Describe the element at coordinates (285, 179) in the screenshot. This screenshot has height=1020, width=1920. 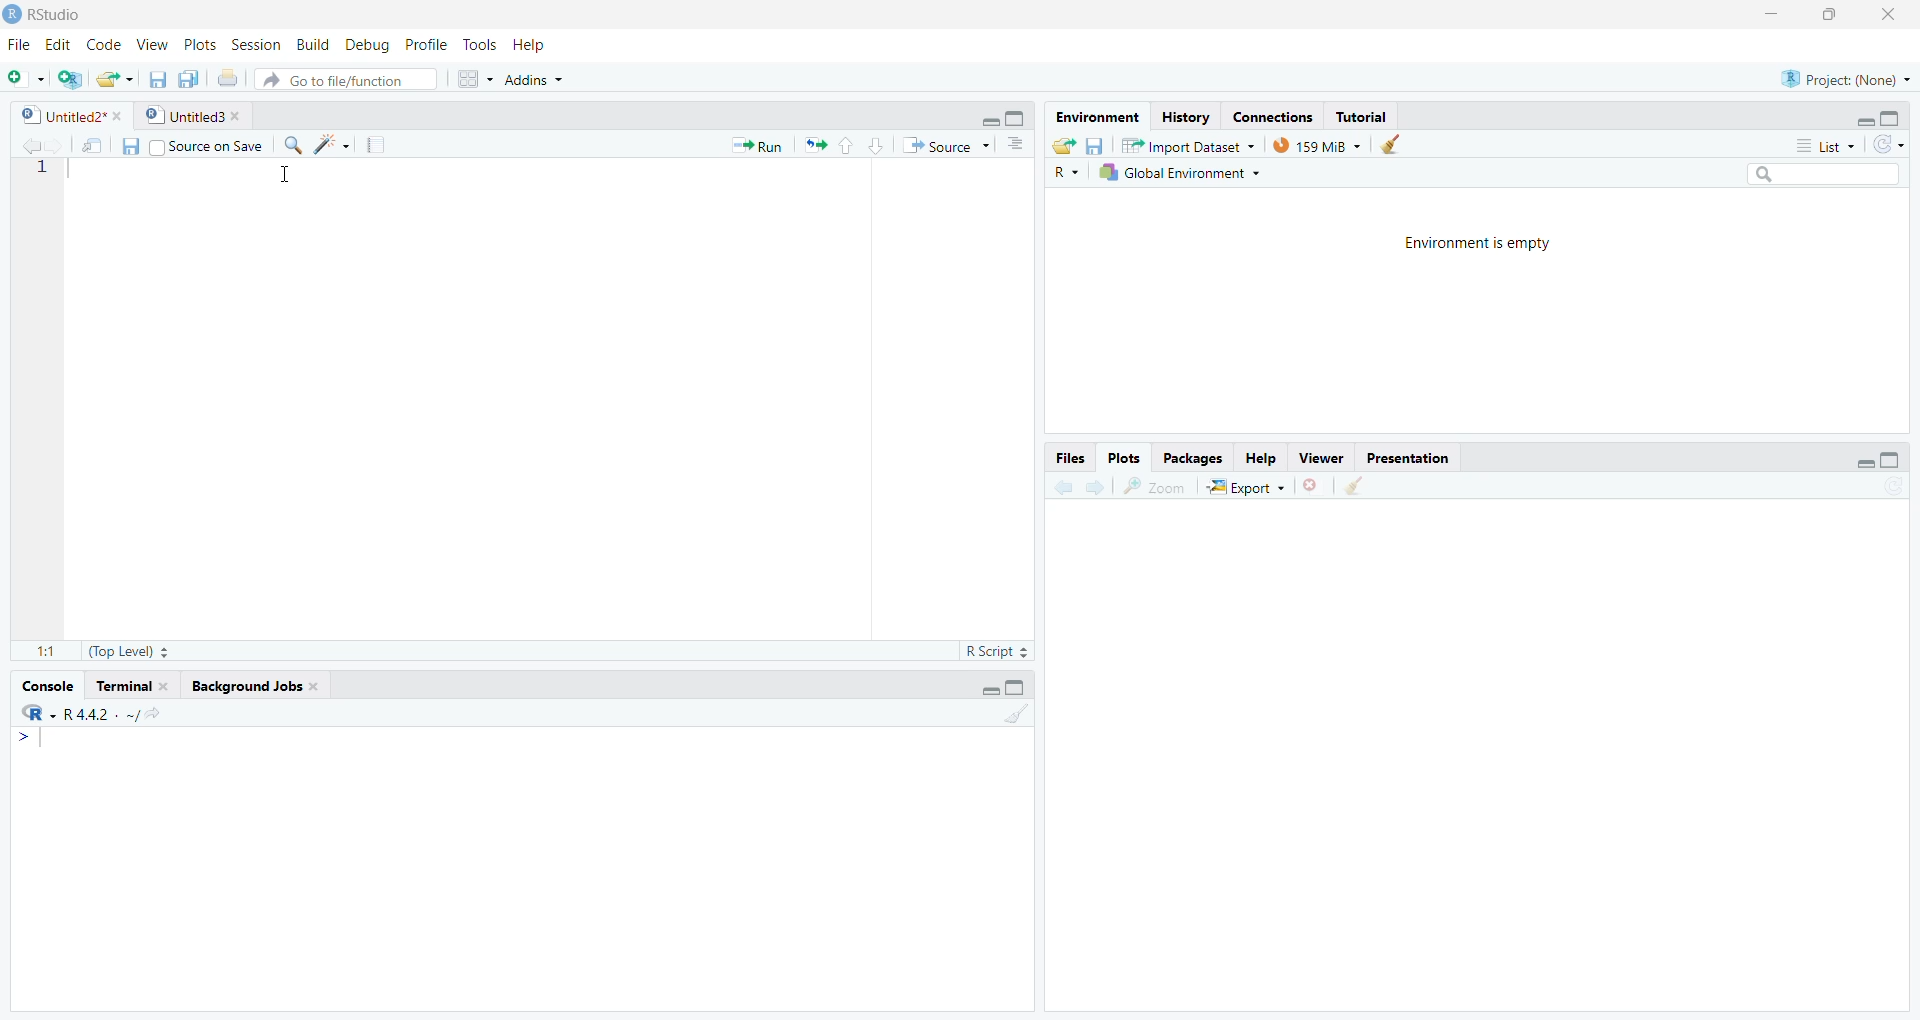
I see `Cursor` at that location.